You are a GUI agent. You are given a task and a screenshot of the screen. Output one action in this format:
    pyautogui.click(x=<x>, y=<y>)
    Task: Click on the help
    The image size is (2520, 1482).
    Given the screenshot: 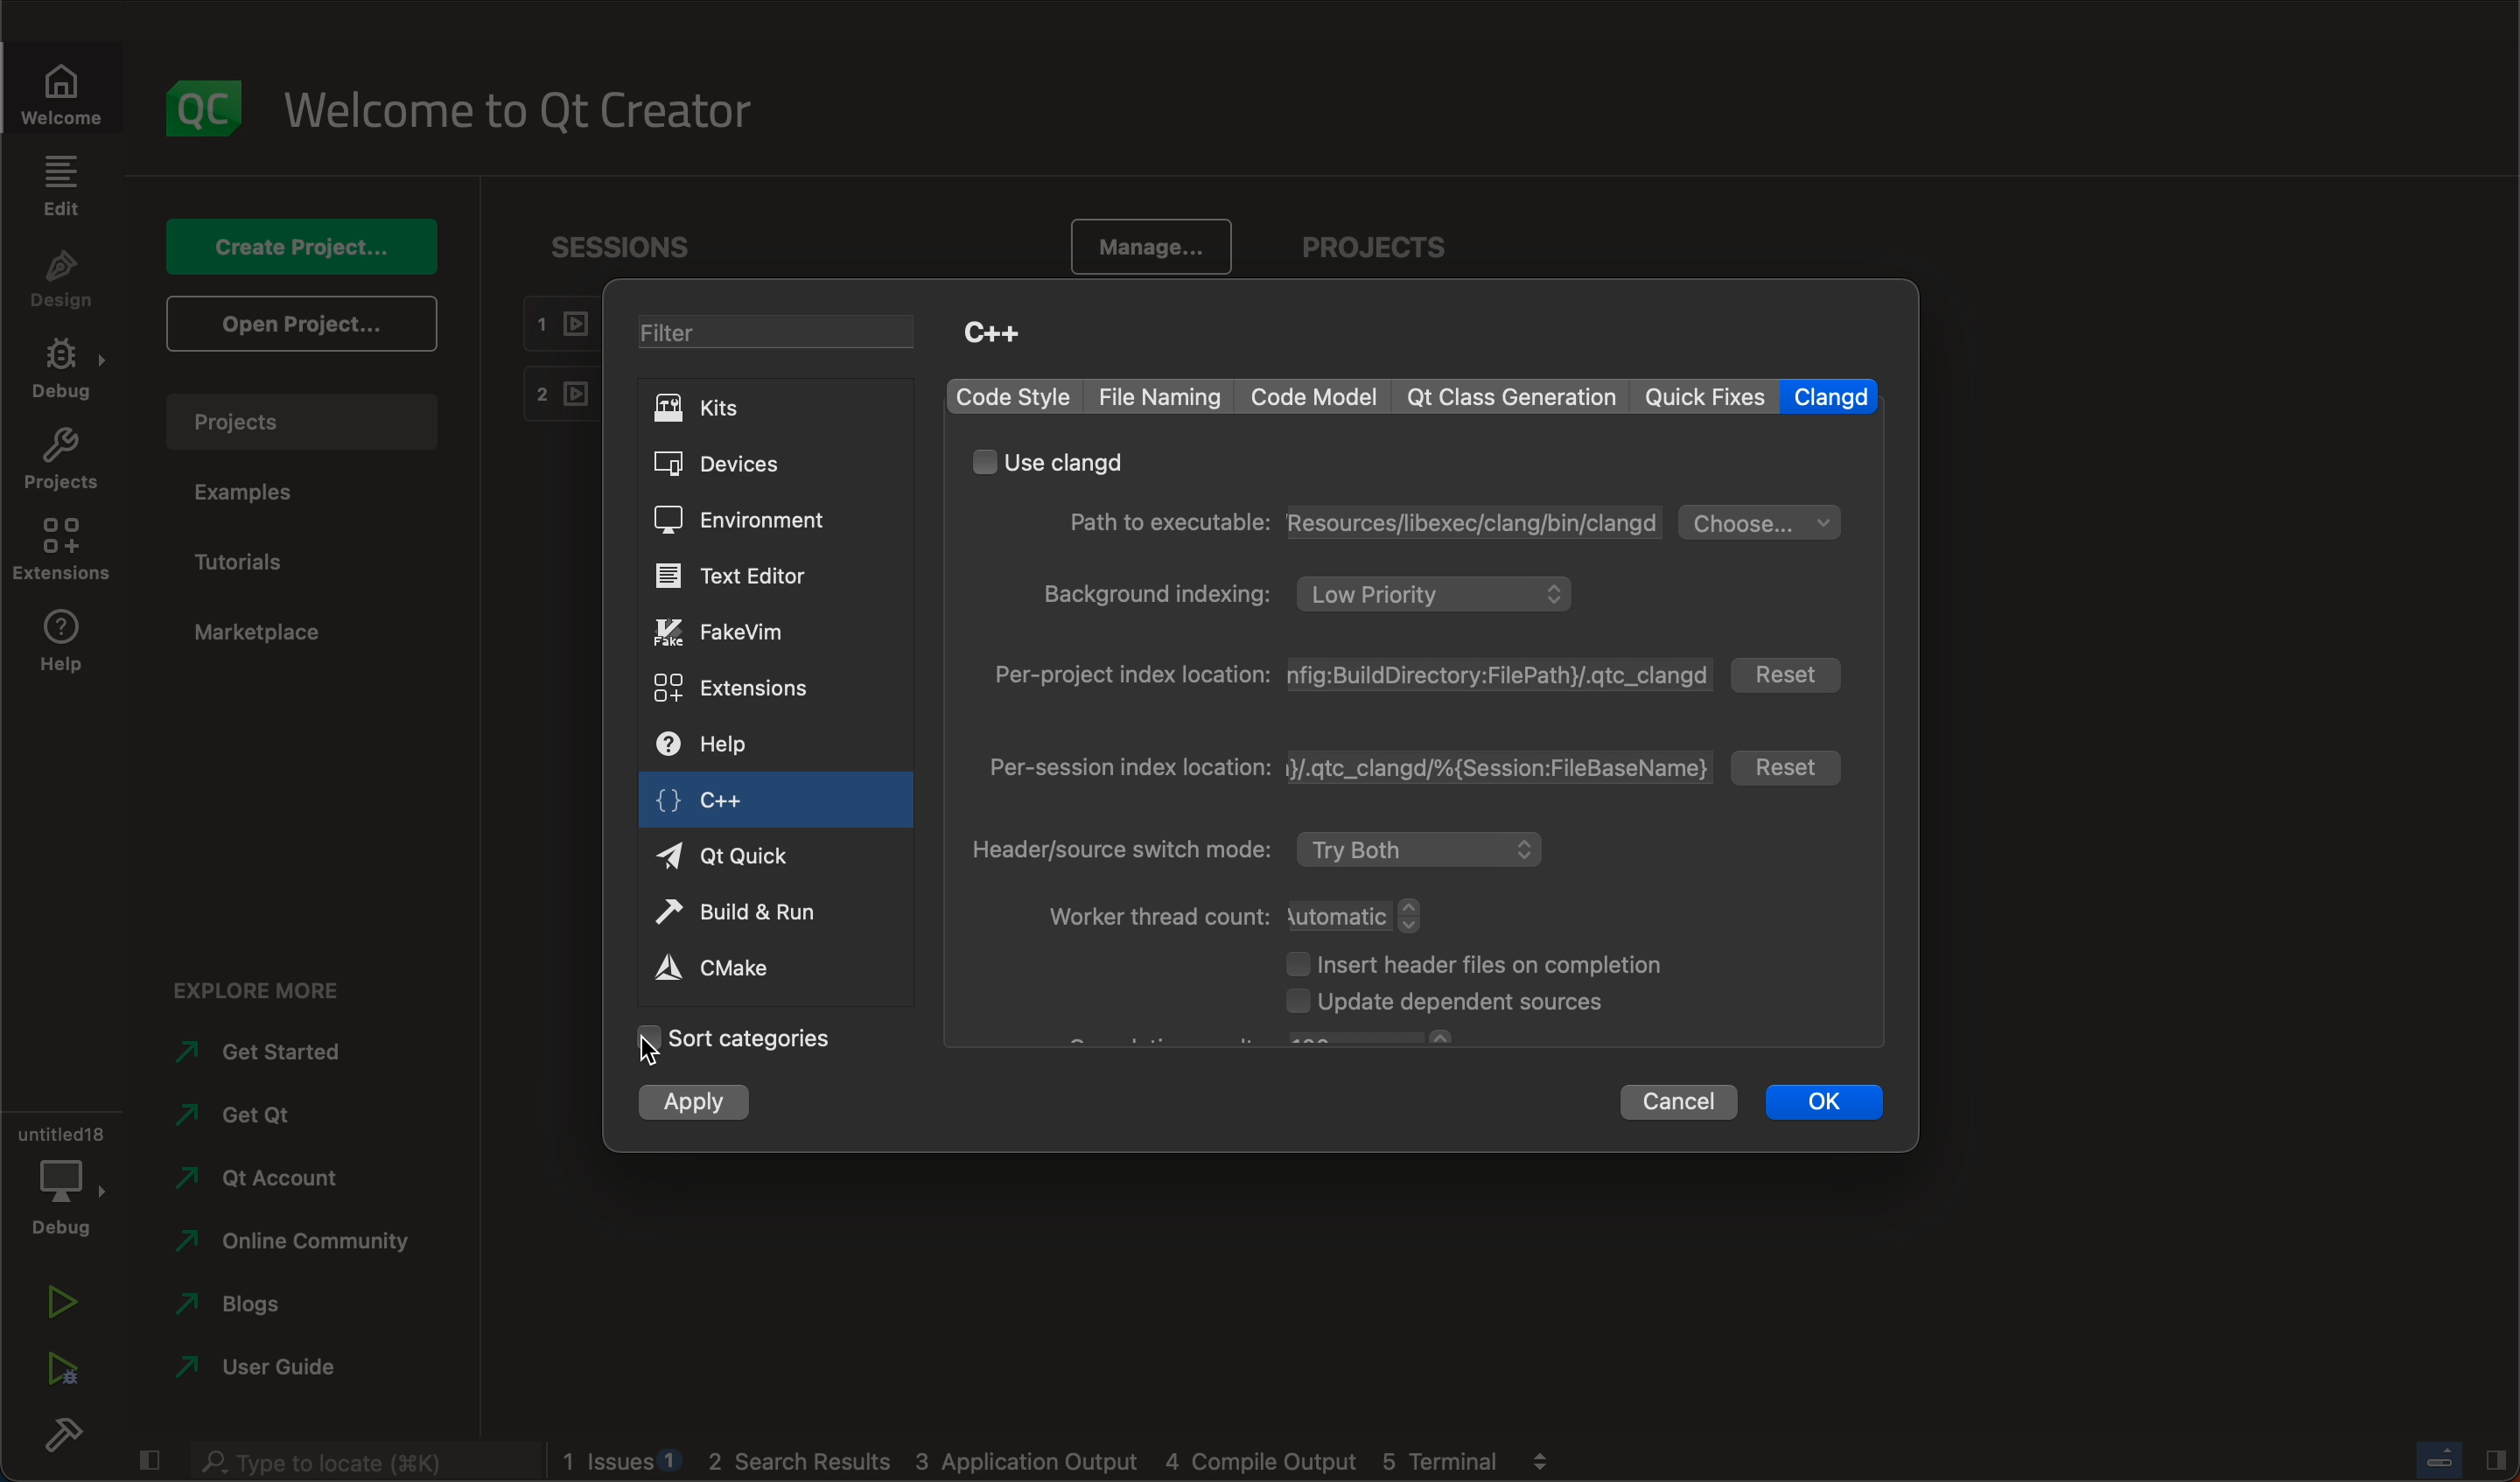 What is the action you would take?
    pyautogui.click(x=739, y=743)
    